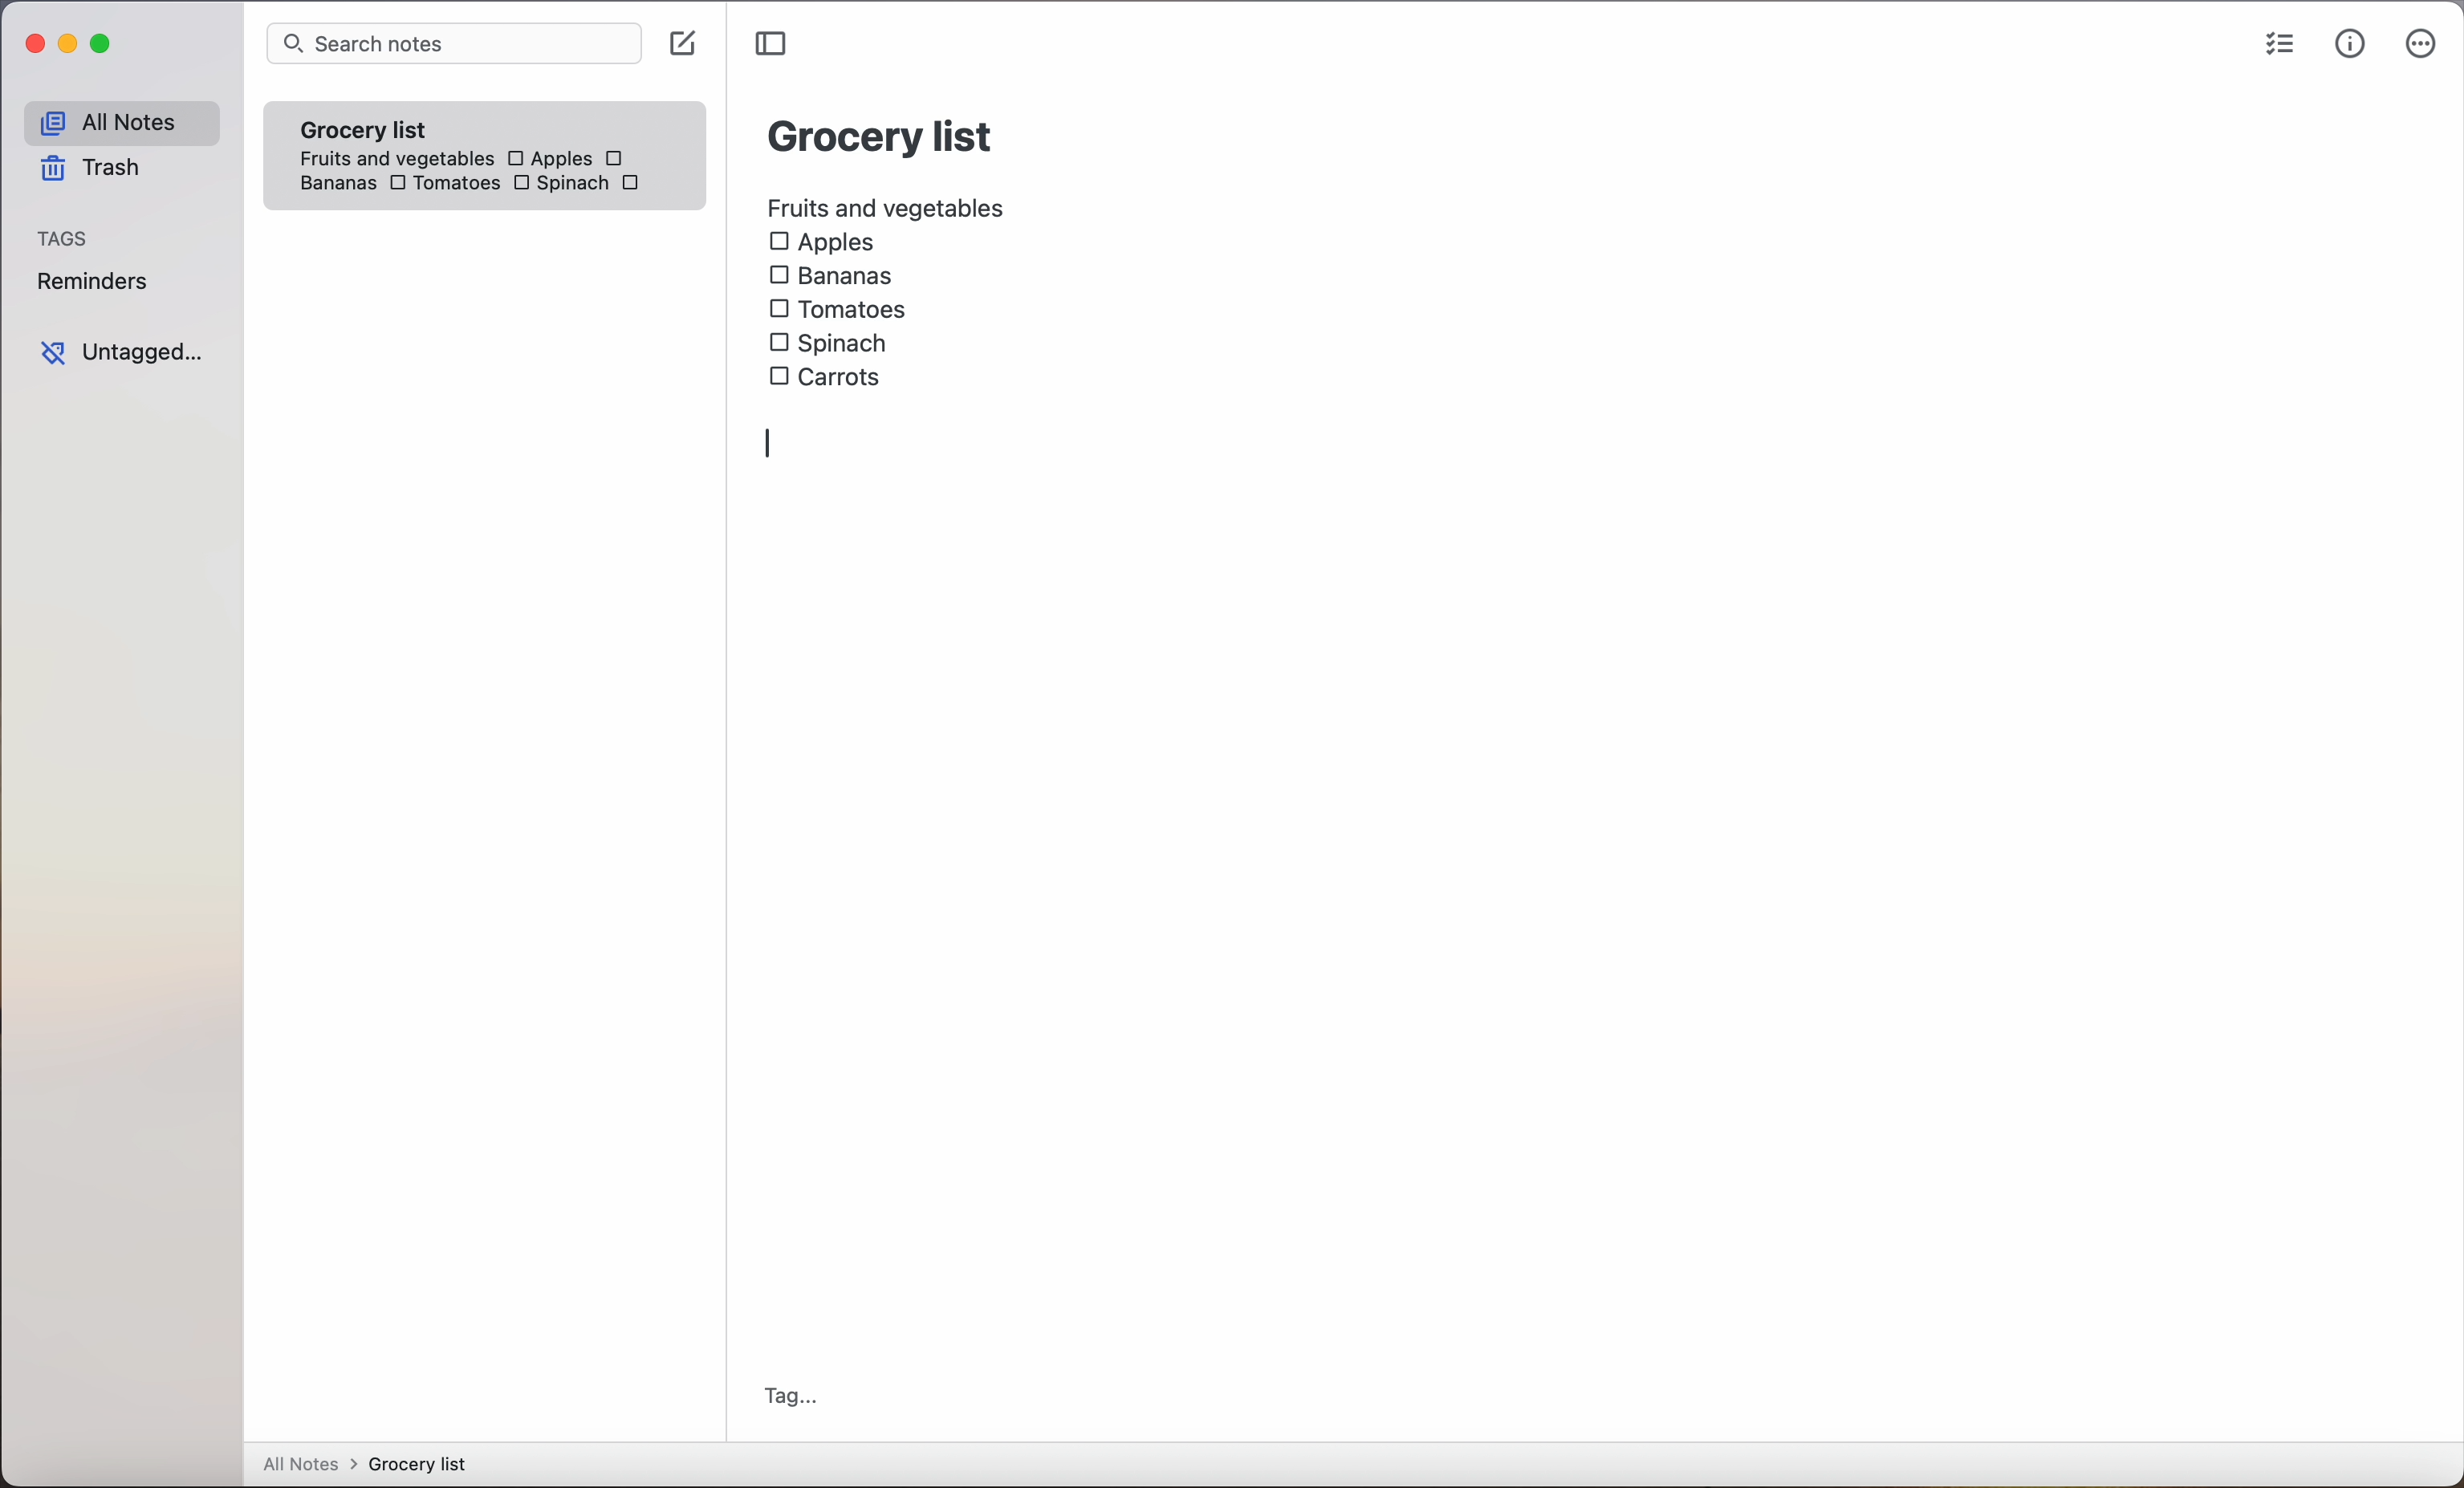  I want to click on checklist, so click(2276, 47).